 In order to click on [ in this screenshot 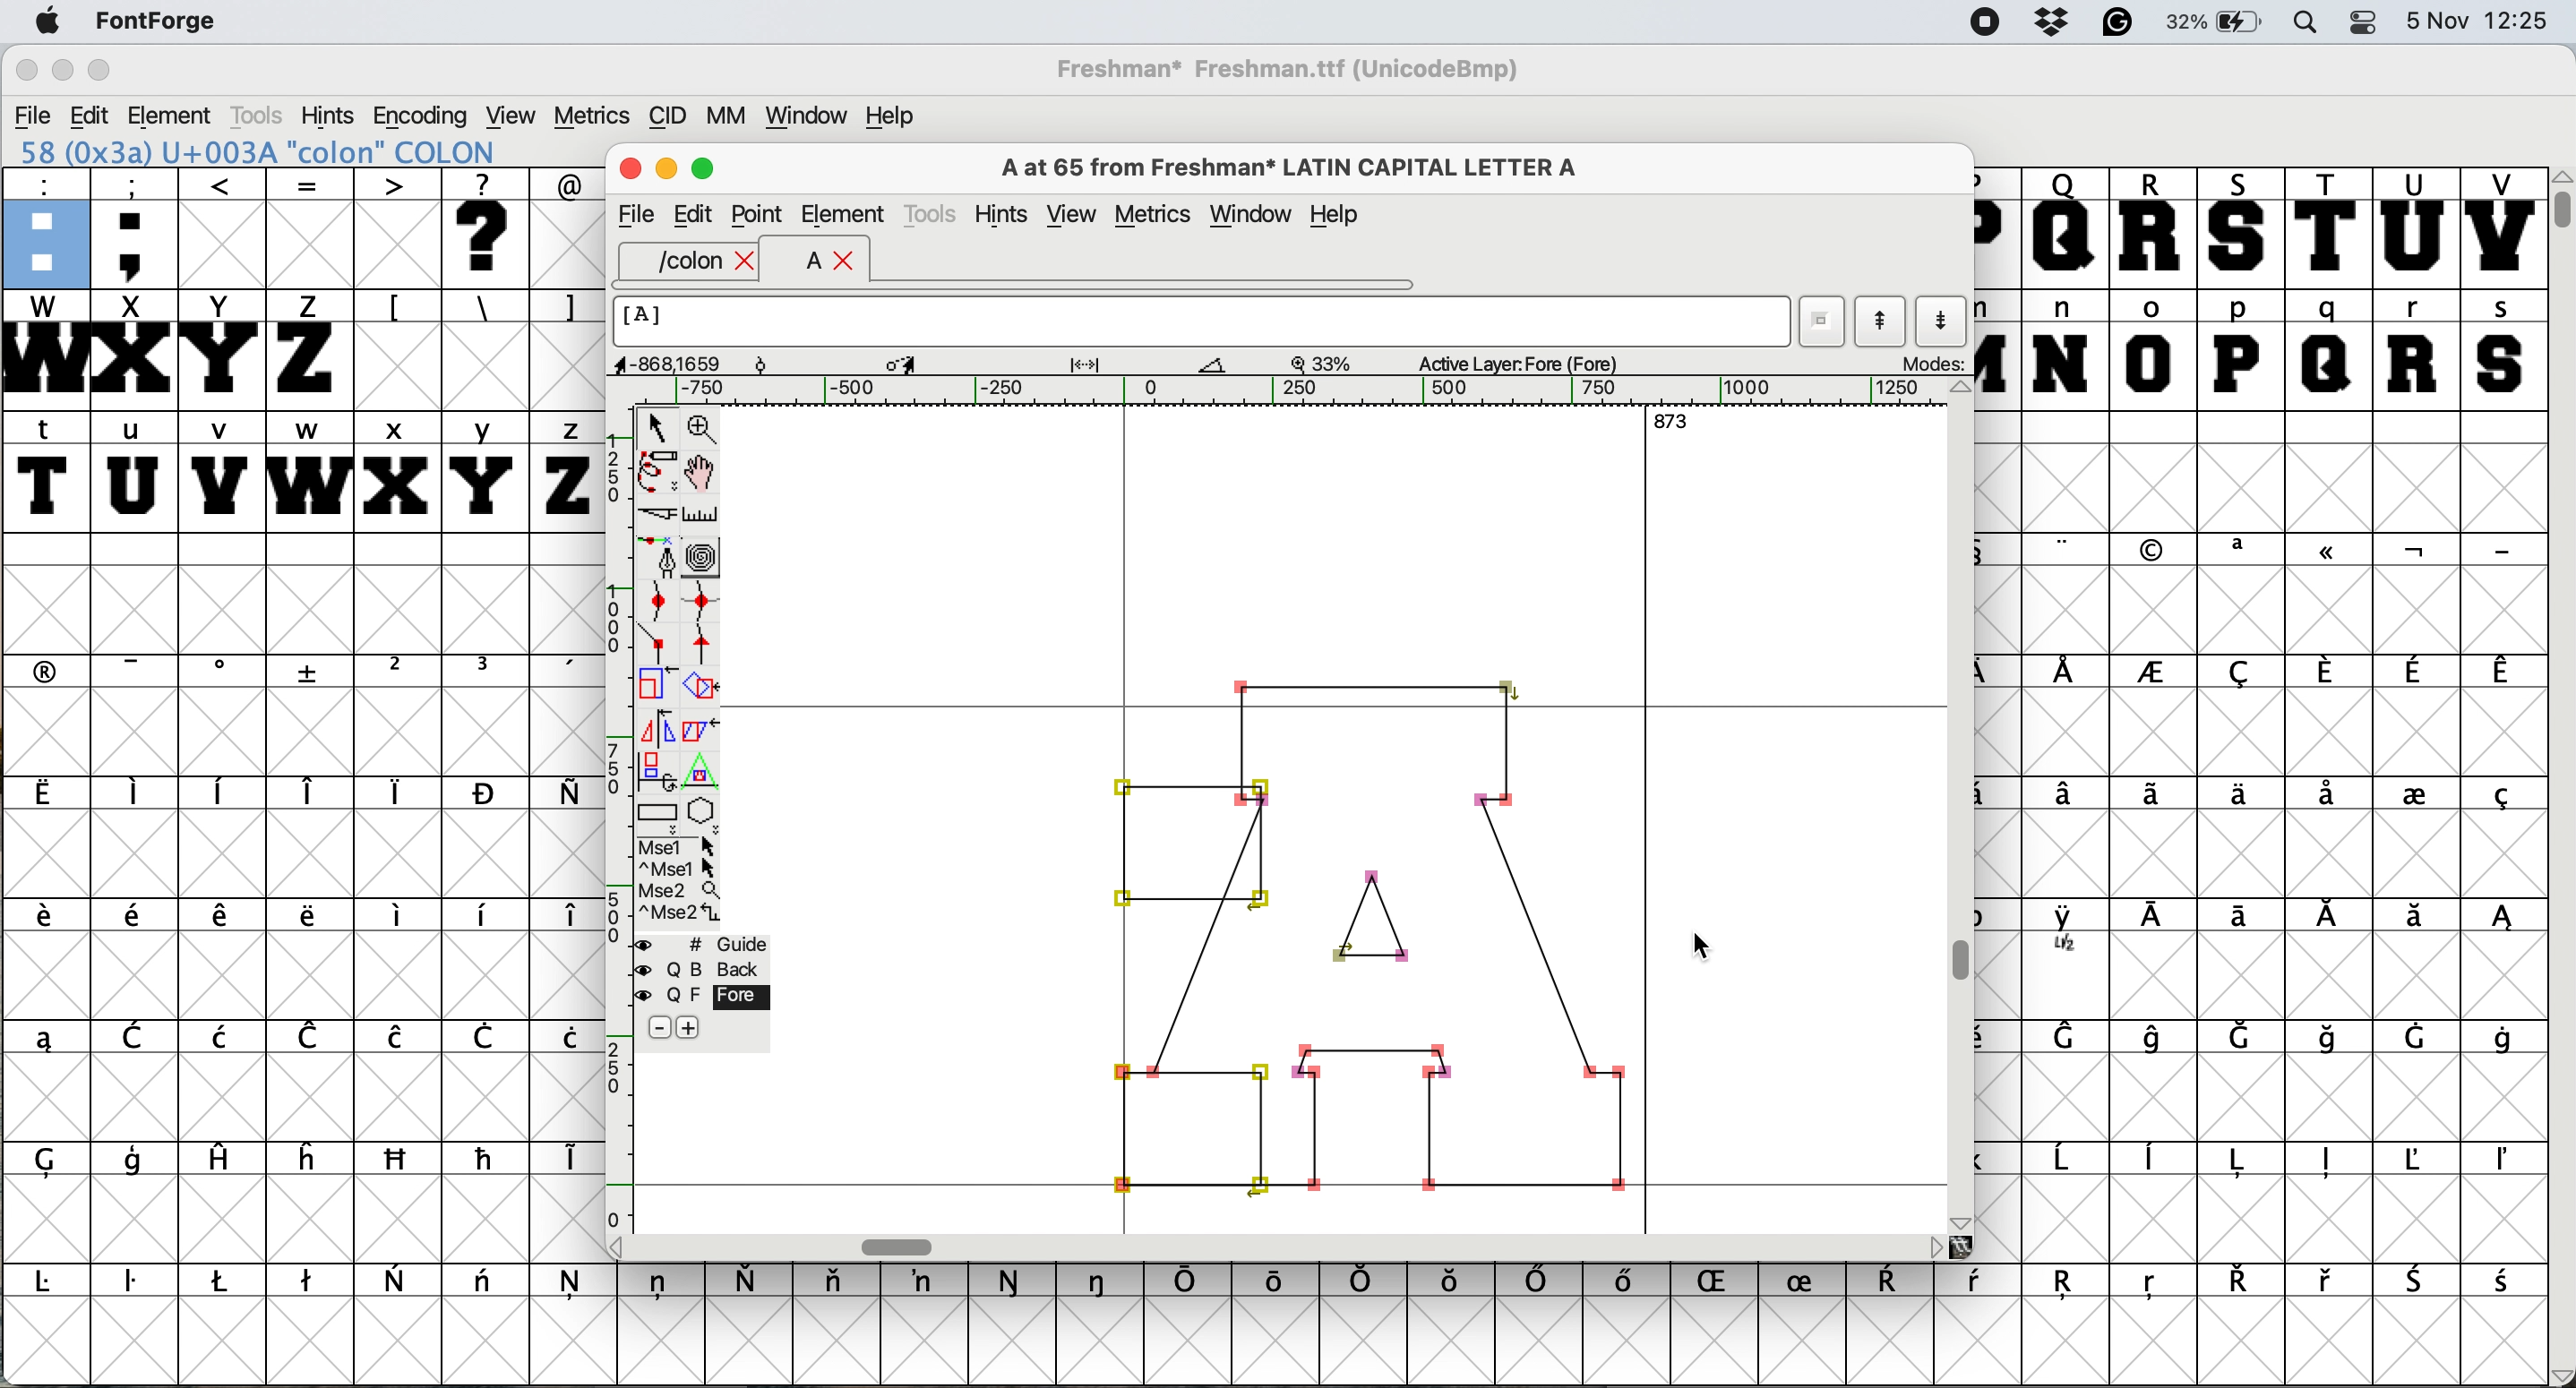, I will do `click(397, 307)`.